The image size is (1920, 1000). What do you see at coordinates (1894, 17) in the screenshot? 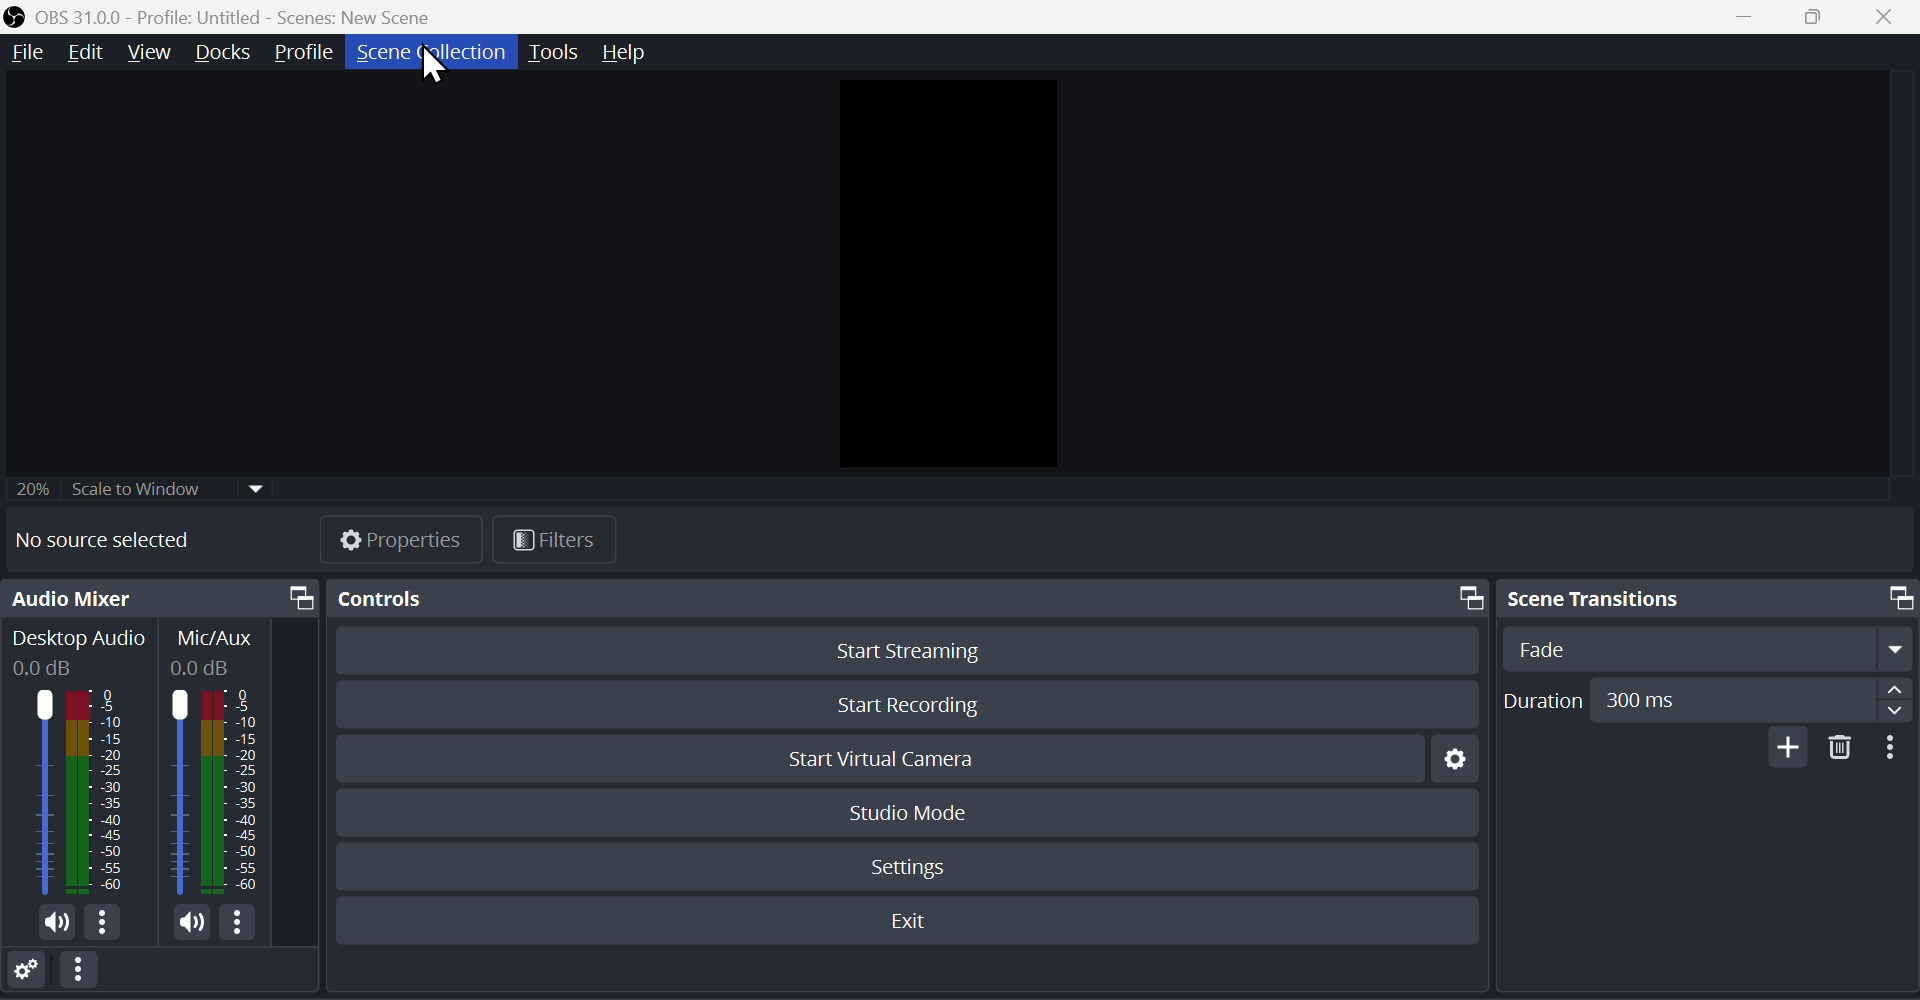
I see `Close` at bounding box center [1894, 17].